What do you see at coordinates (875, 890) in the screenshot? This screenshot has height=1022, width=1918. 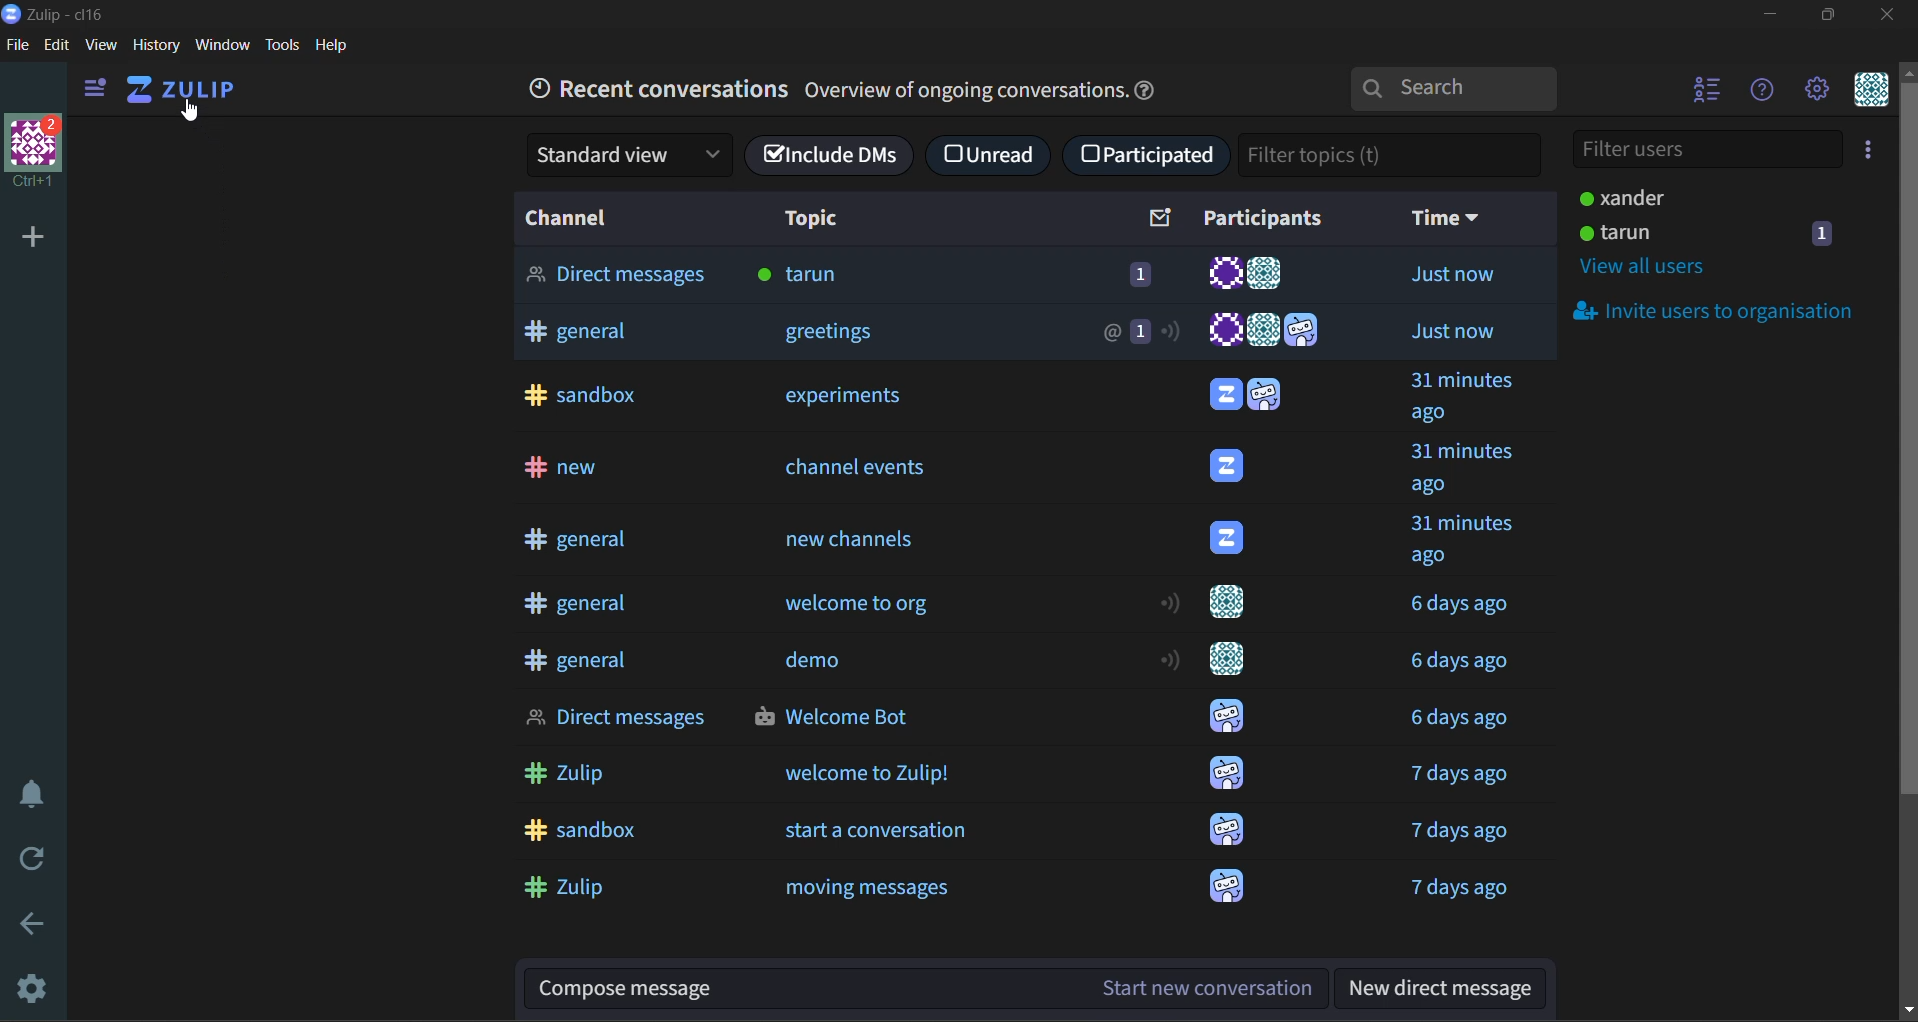 I see `moving messages` at bounding box center [875, 890].